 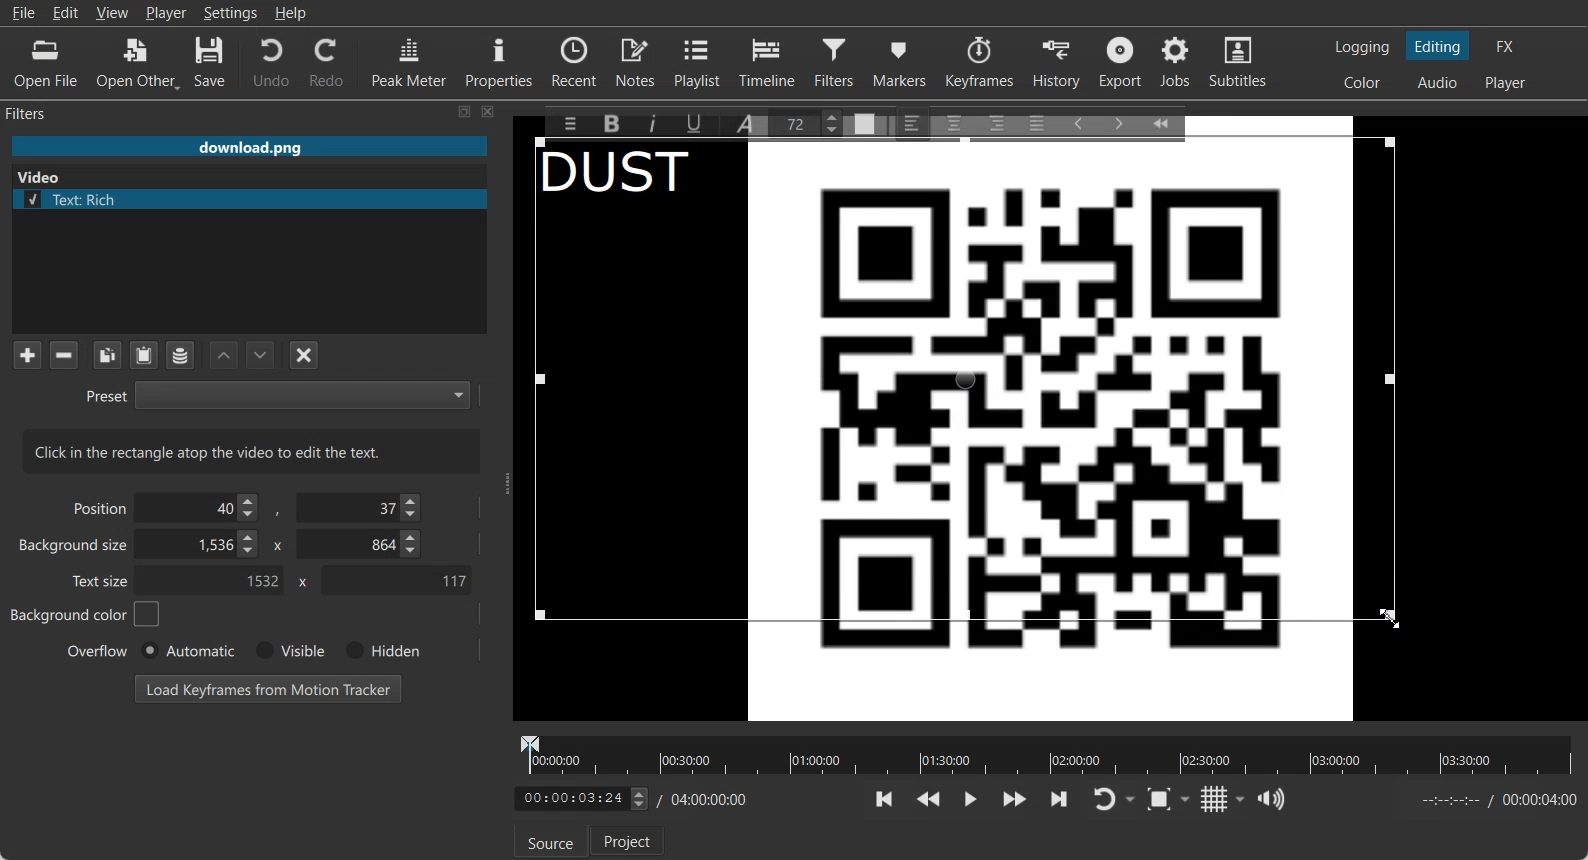 What do you see at coordinates (187, 650) in the screenshot?
I see `Automatic` at bounding box center [187, 650].